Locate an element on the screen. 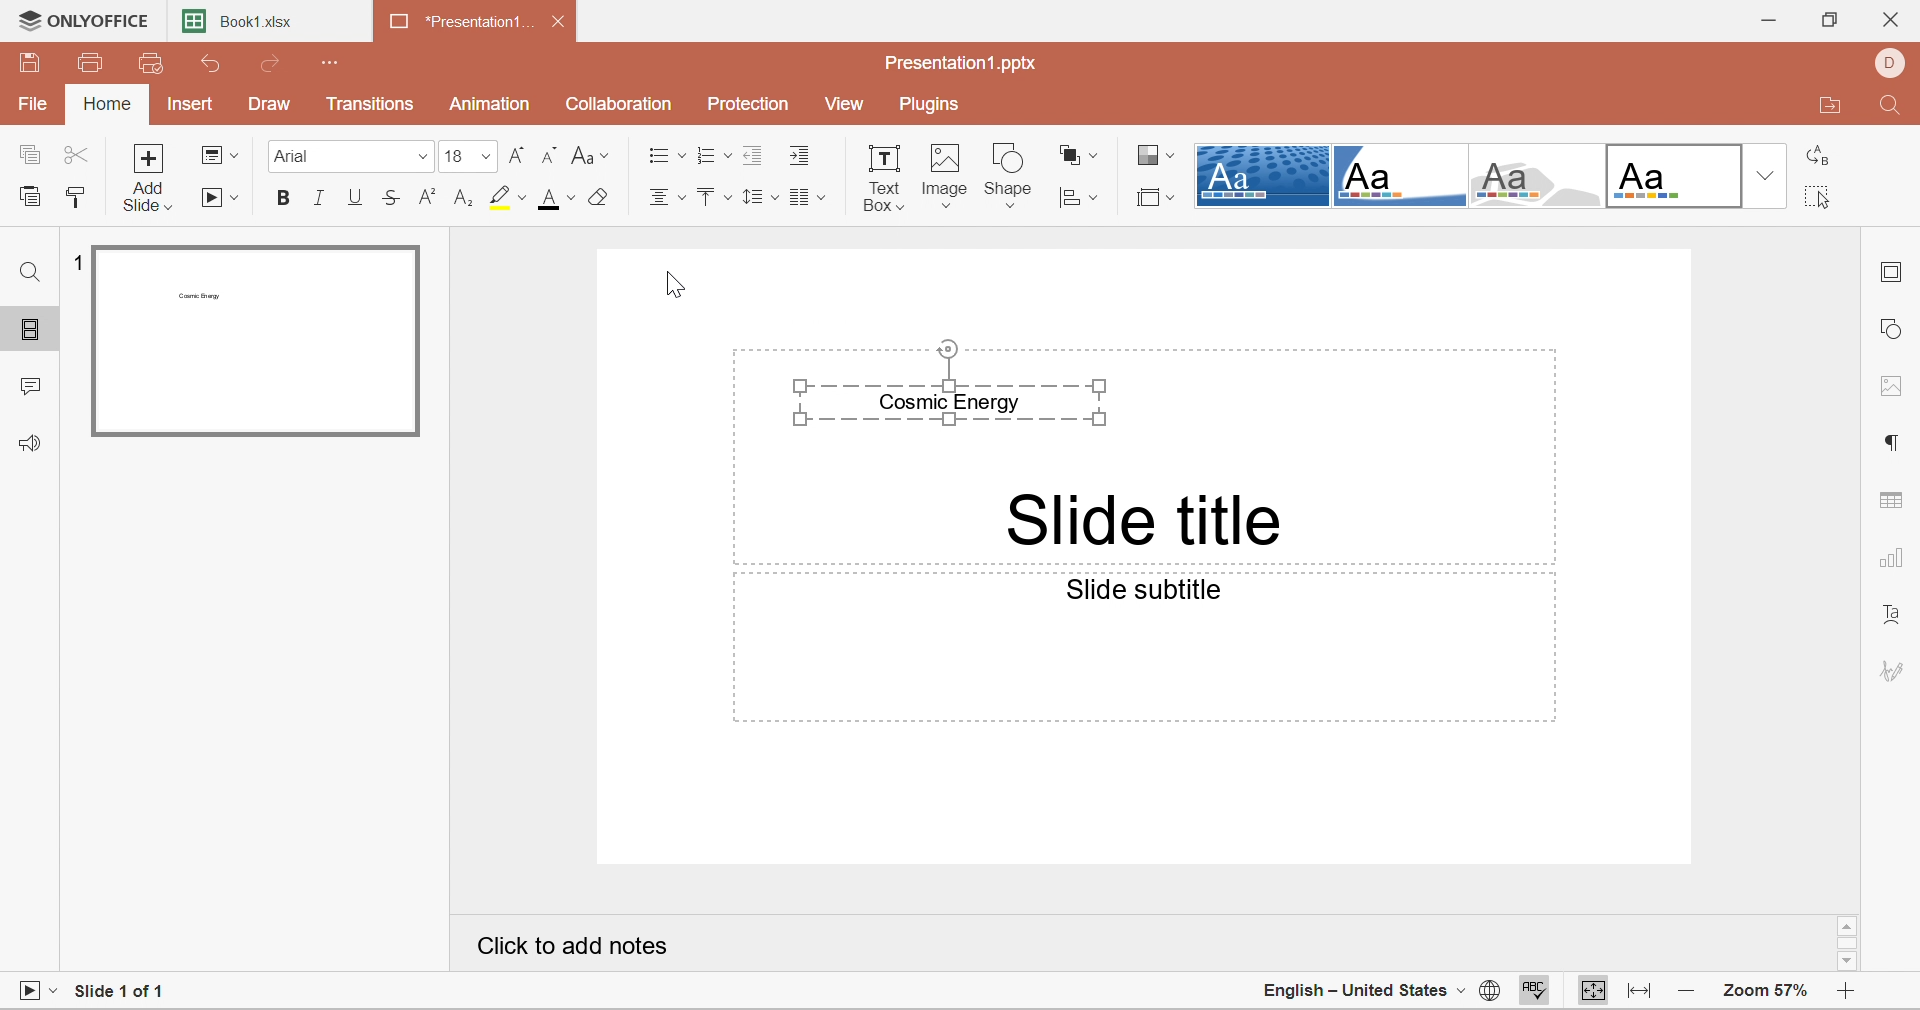 The height and width of the screenshot is (1010, 1920). File is located at coordinates (33, 105).